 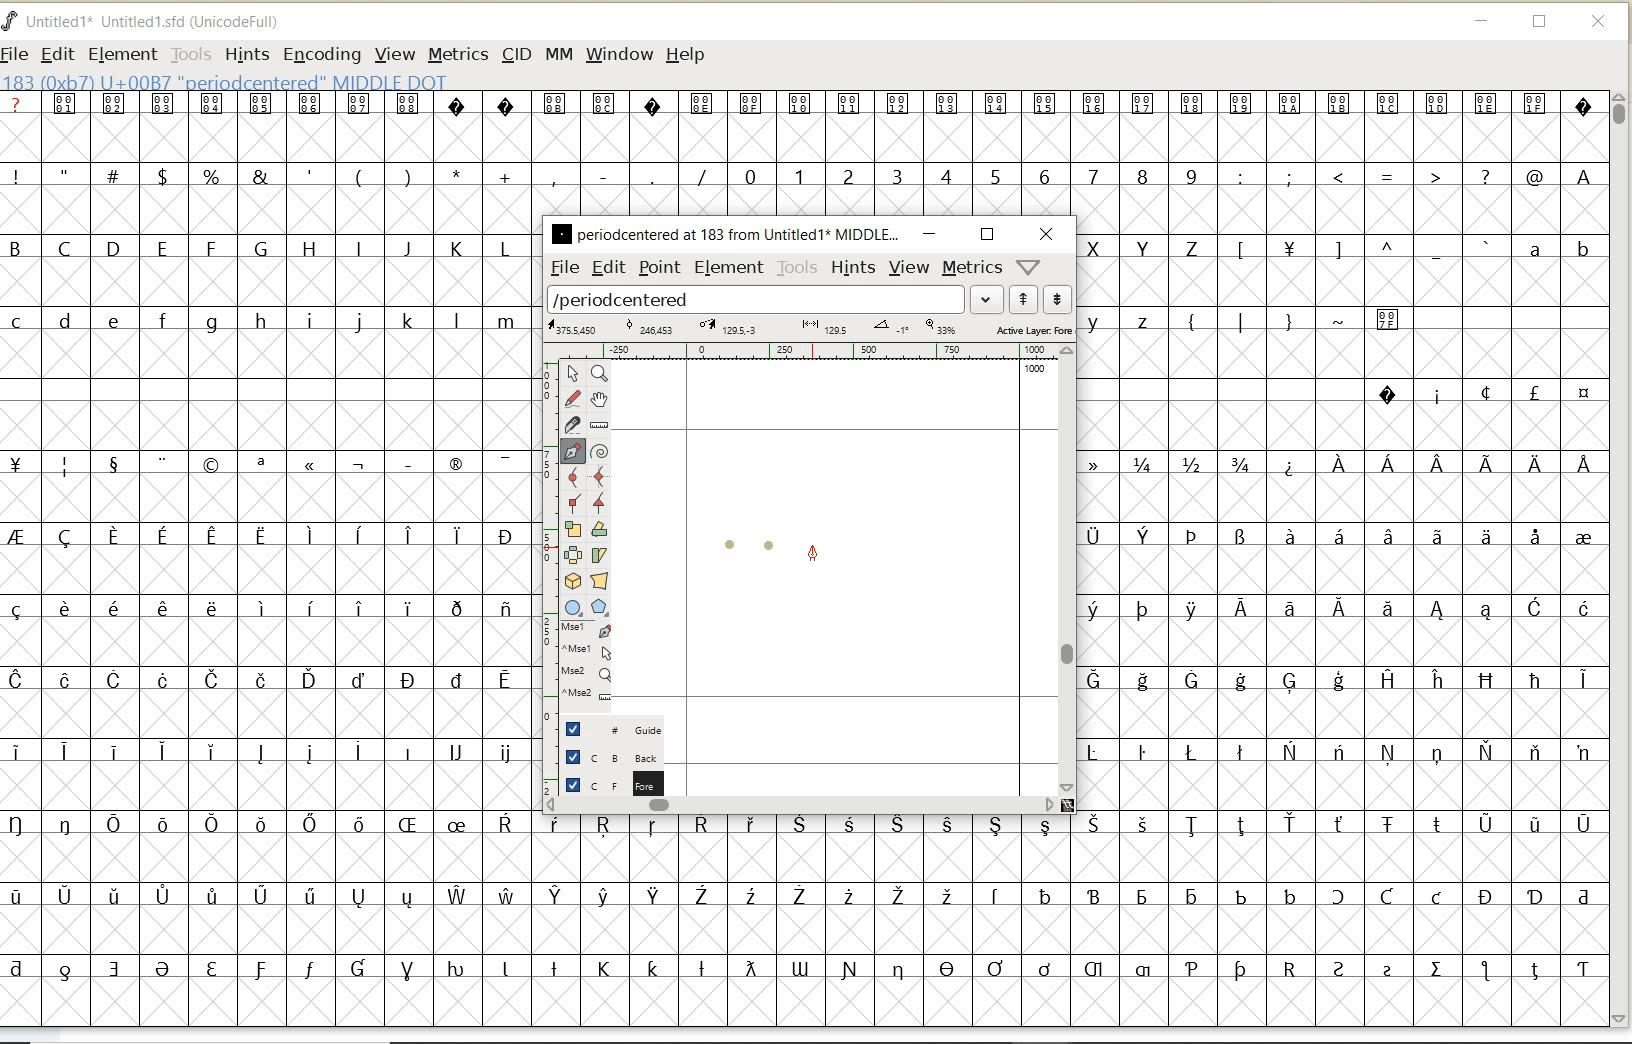 What do you see at coordinates (17, 53) in the screenshot?
I see `FILE` at bounding box center [17, 53].